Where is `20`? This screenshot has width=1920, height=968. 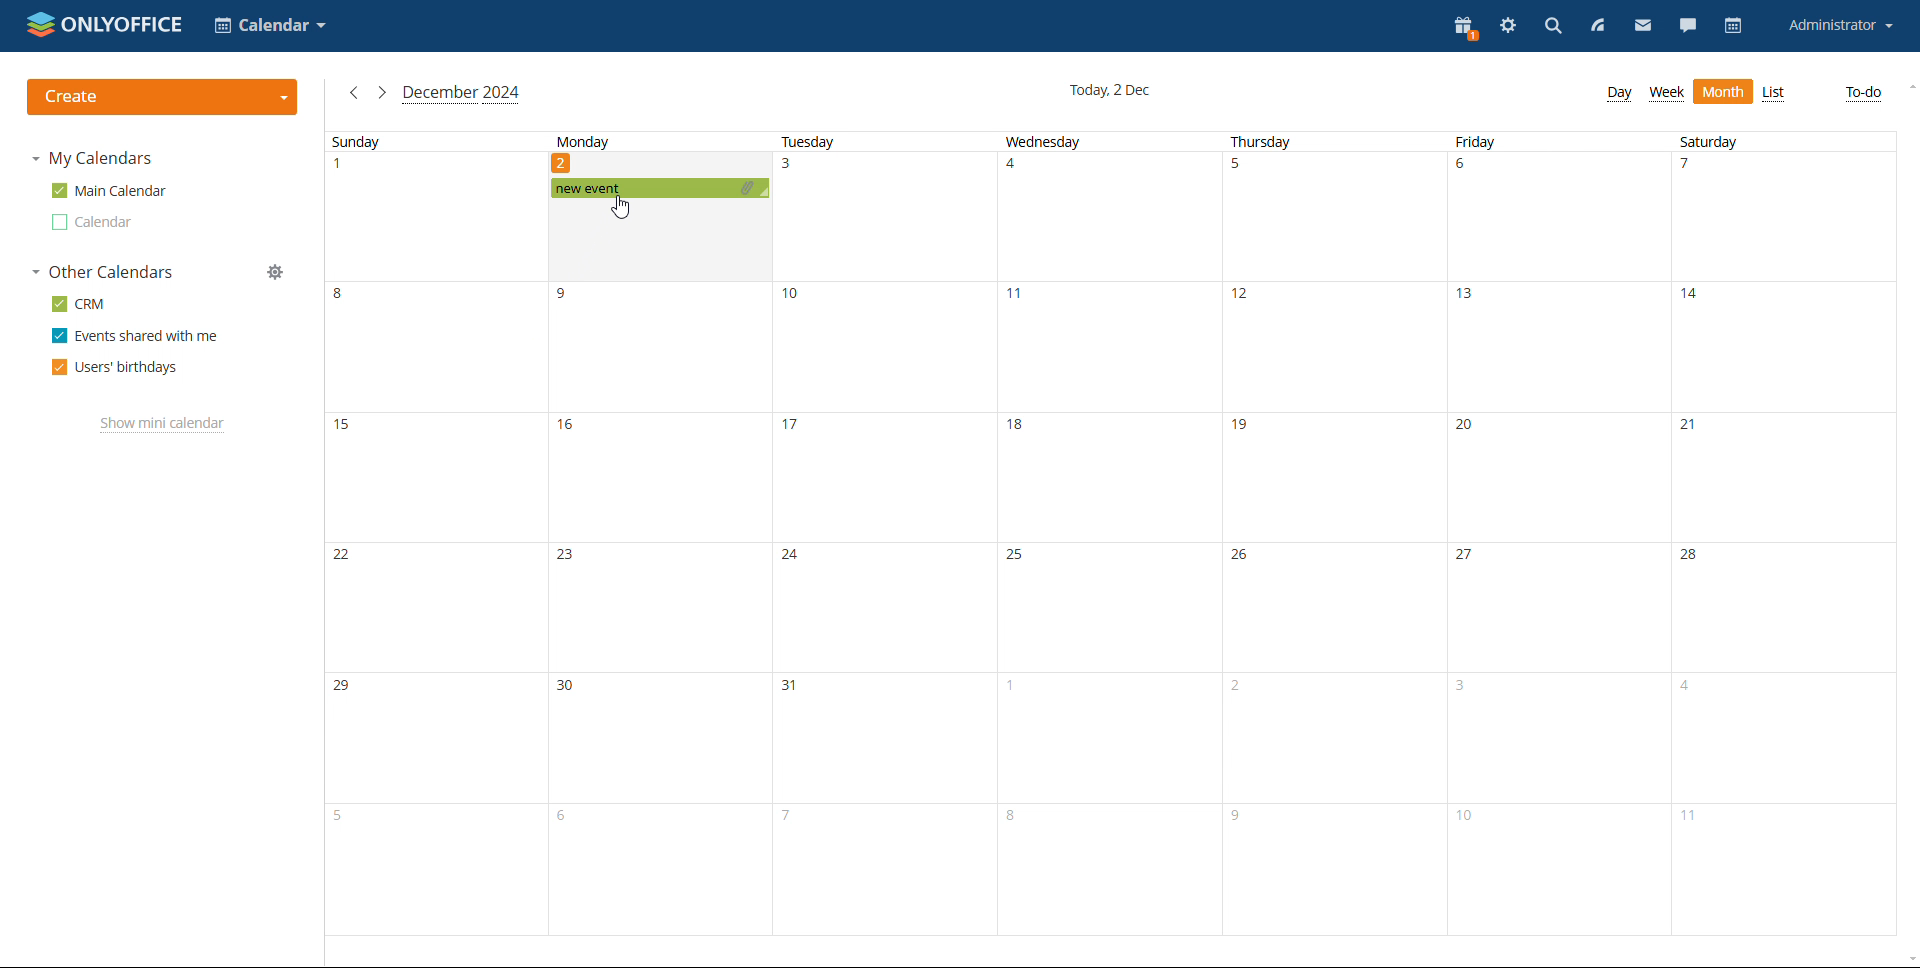
20 is located at coordinates (1469, 427).